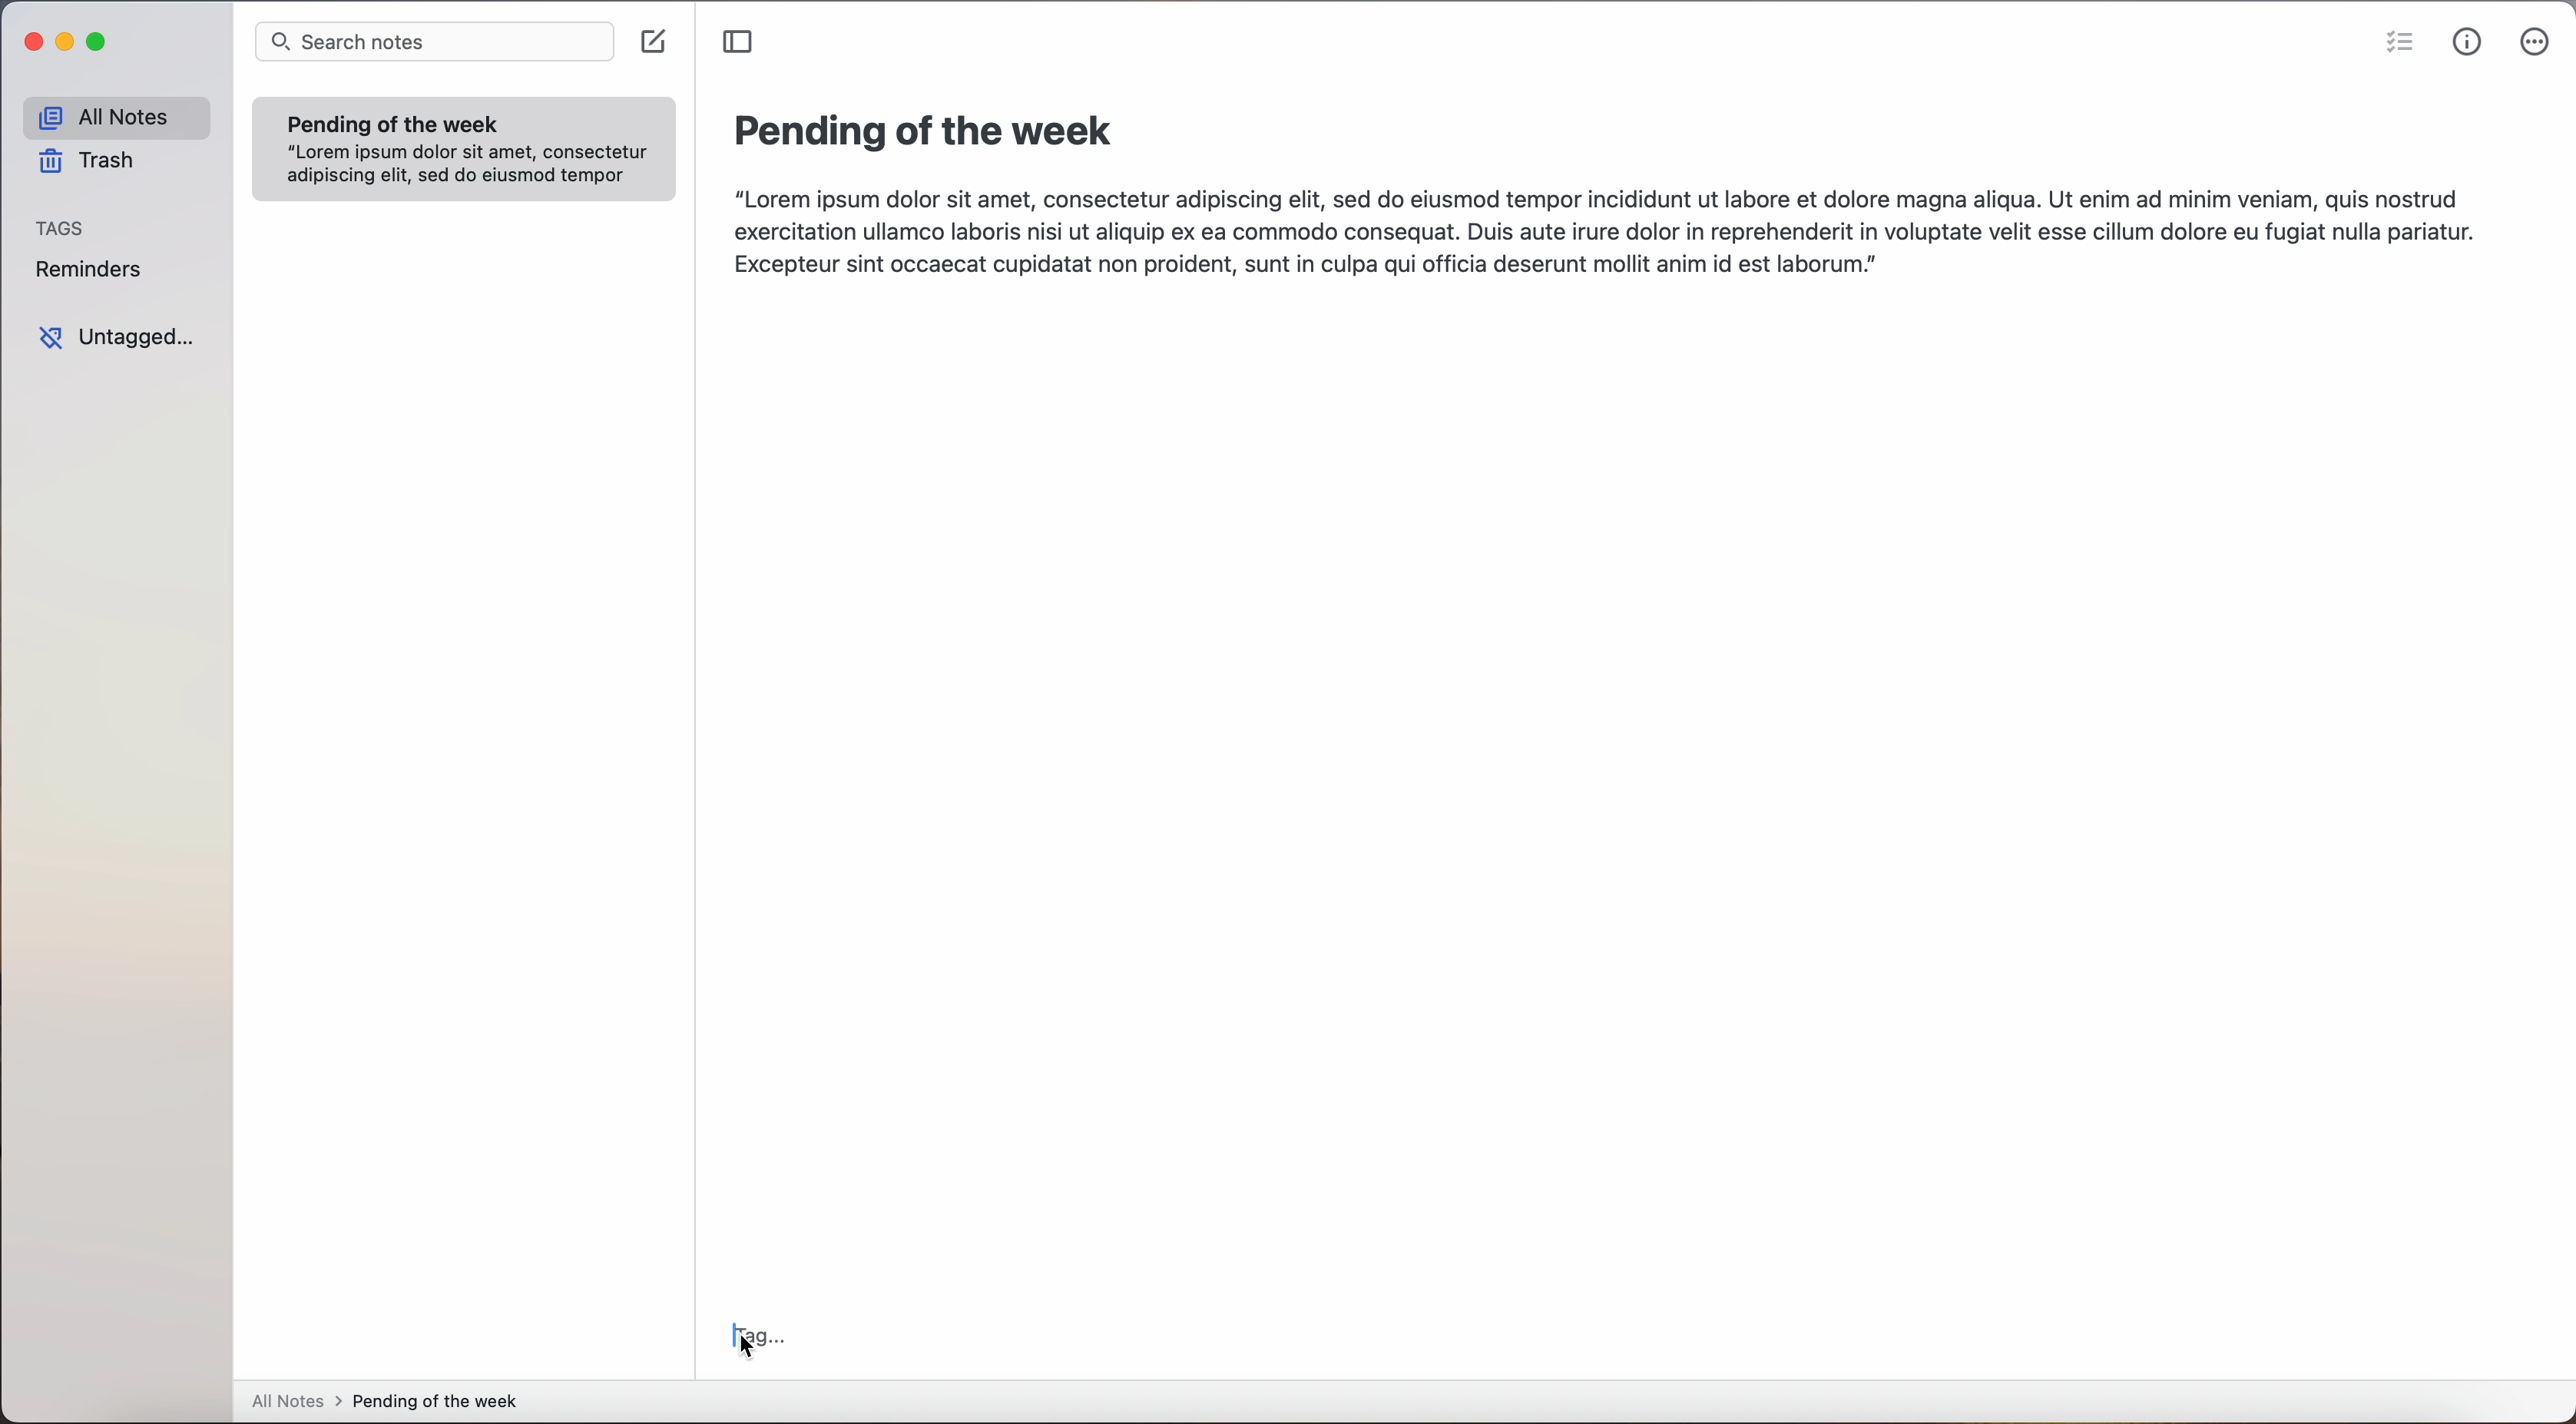 This screenshot has width=2576, height=1424. I want to click on trash, so click(92, 165).